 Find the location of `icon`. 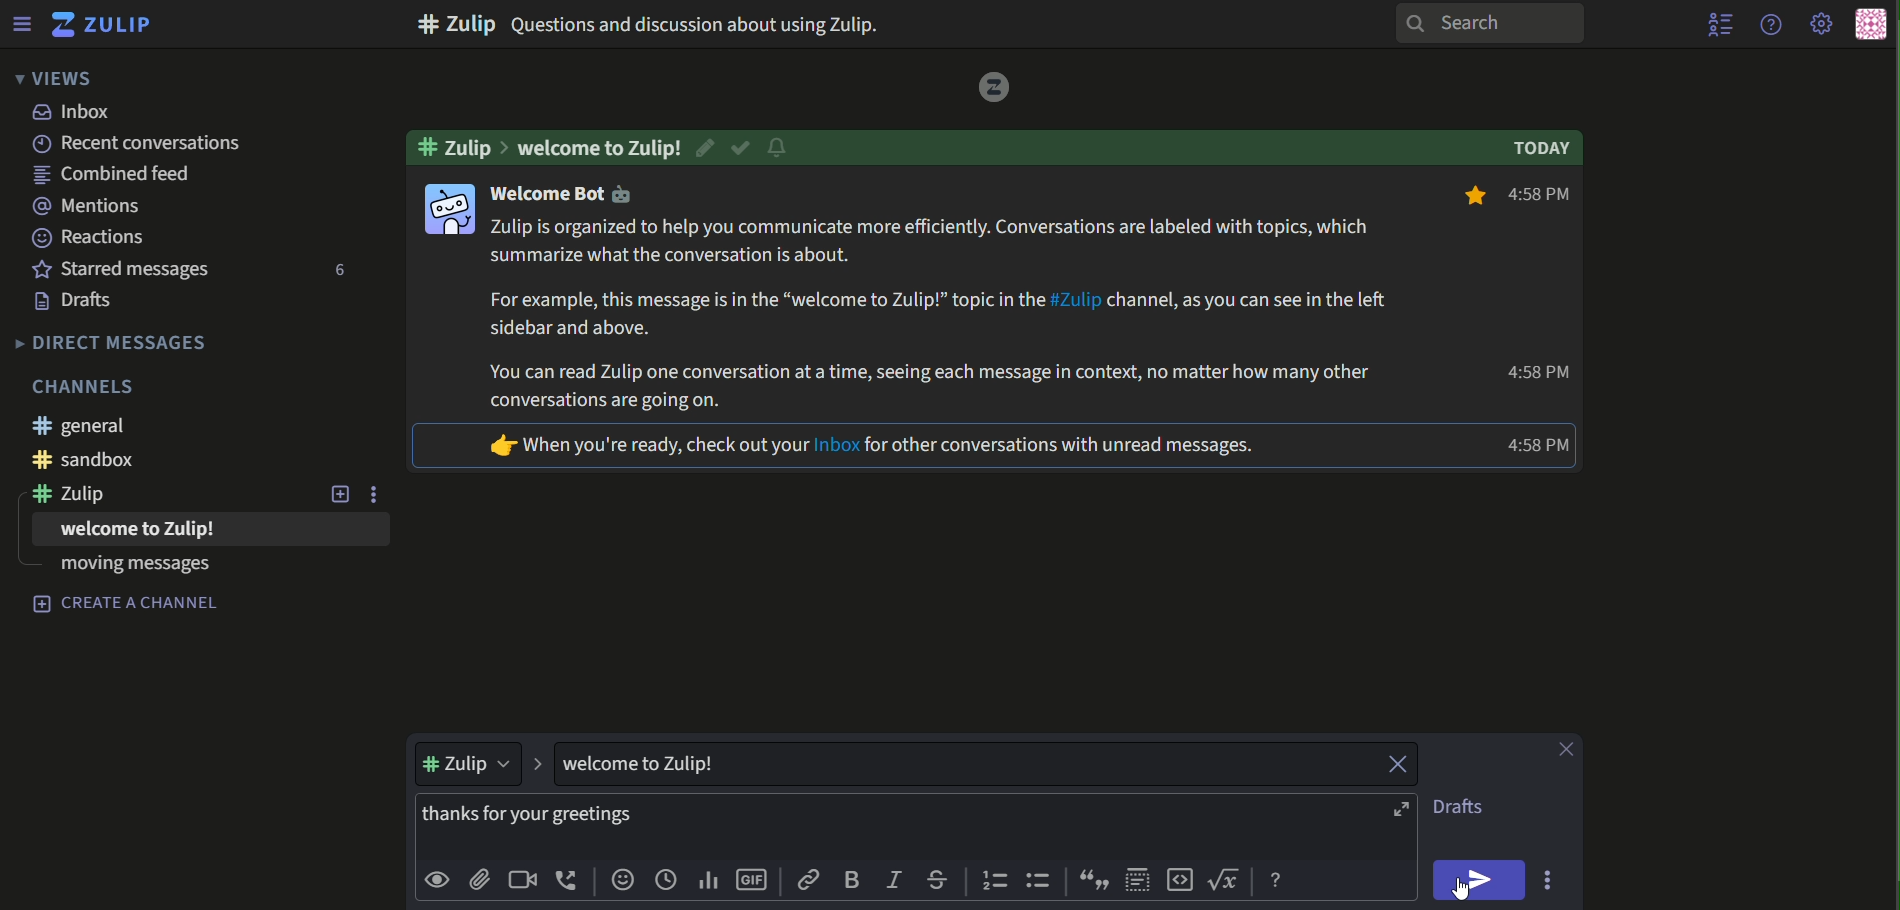

icon is located at coordinates (448, 208).